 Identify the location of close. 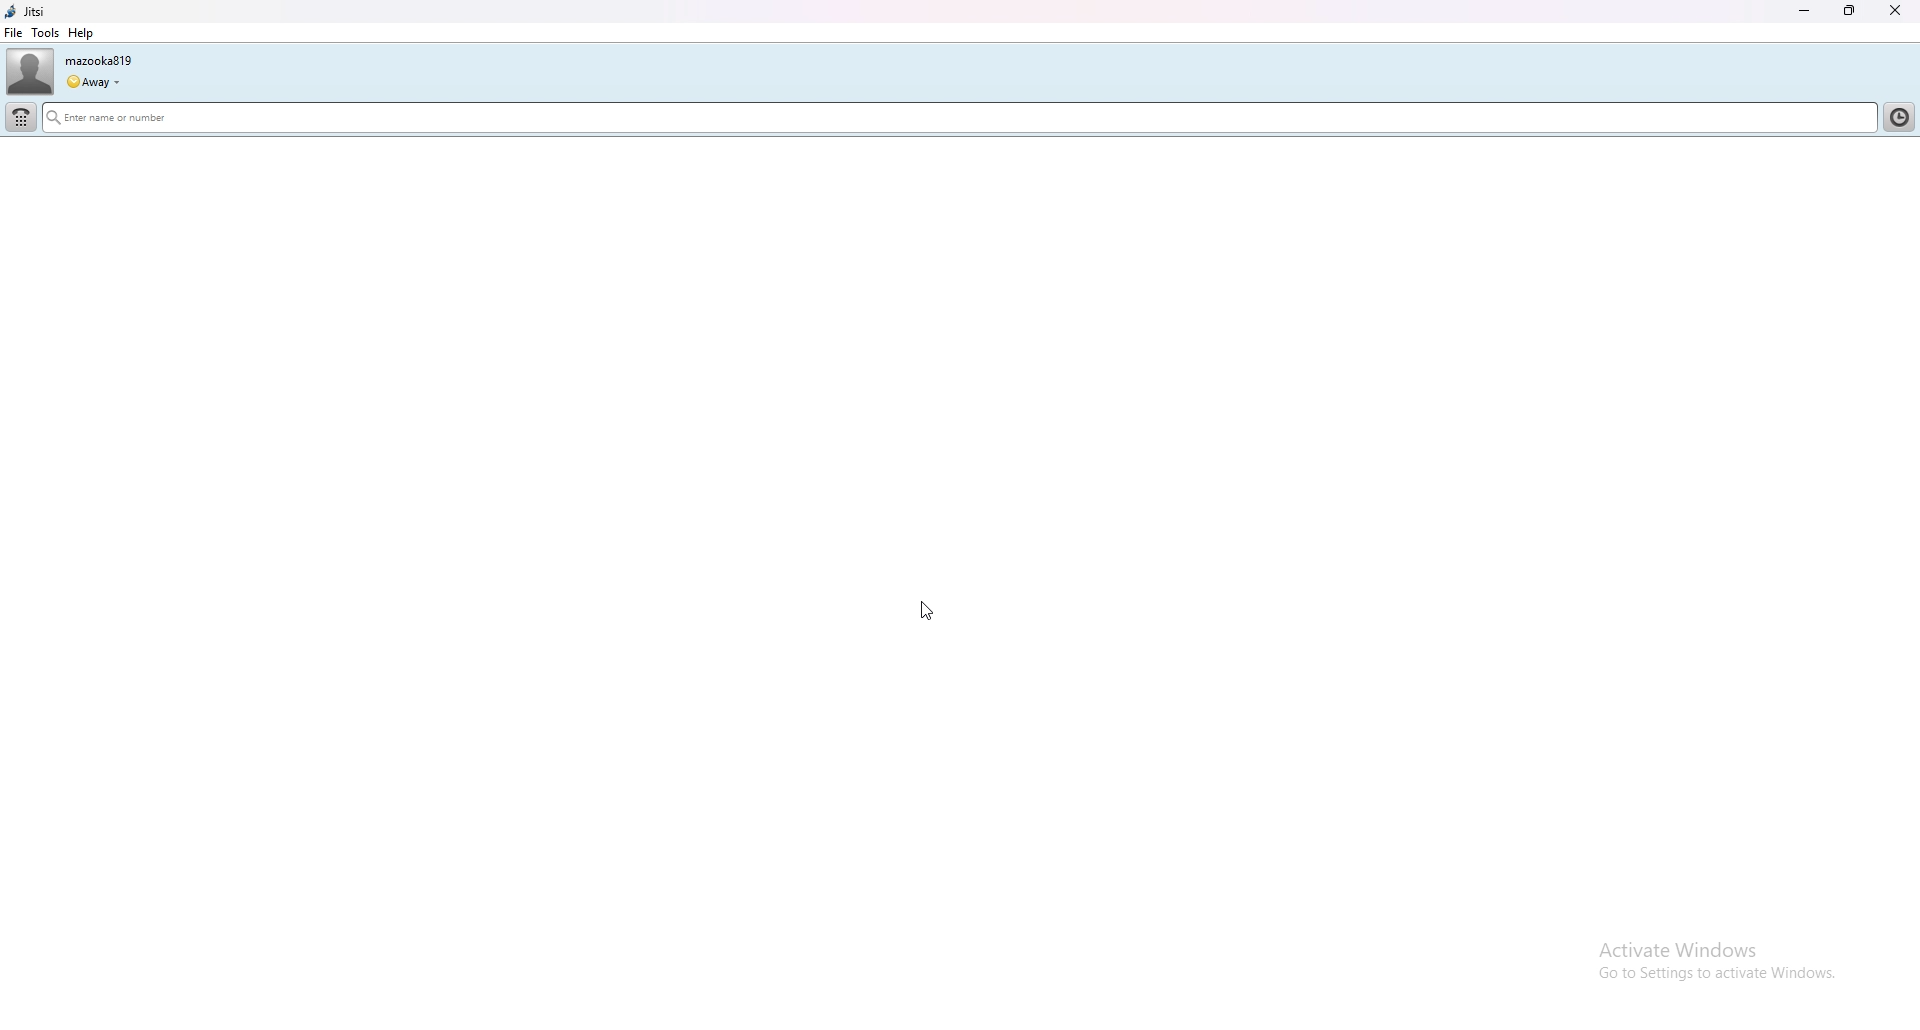
(1894, 11).